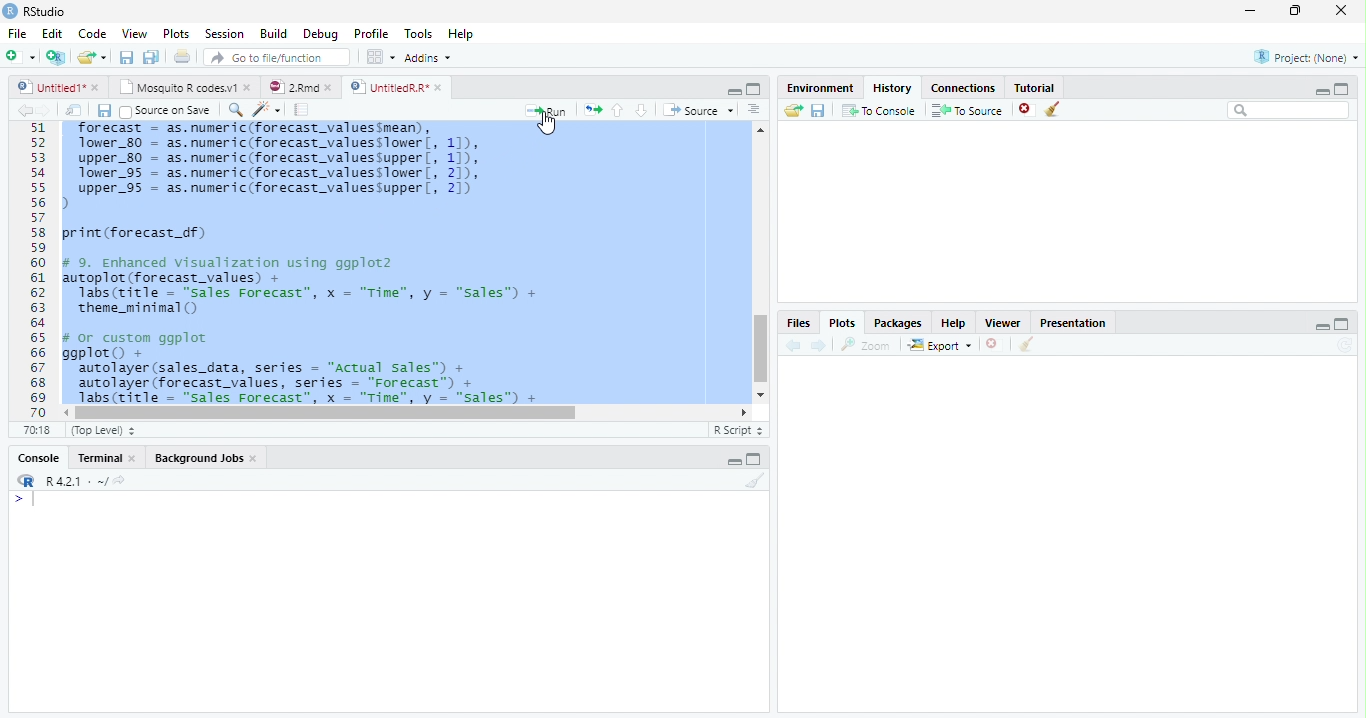 Image resolution: width=1366 pixels, height=718 pixels. What do you see at coordinates (1318, 326) in the screenshot?
I see `Minimize` at bounding box center [1318, 326].